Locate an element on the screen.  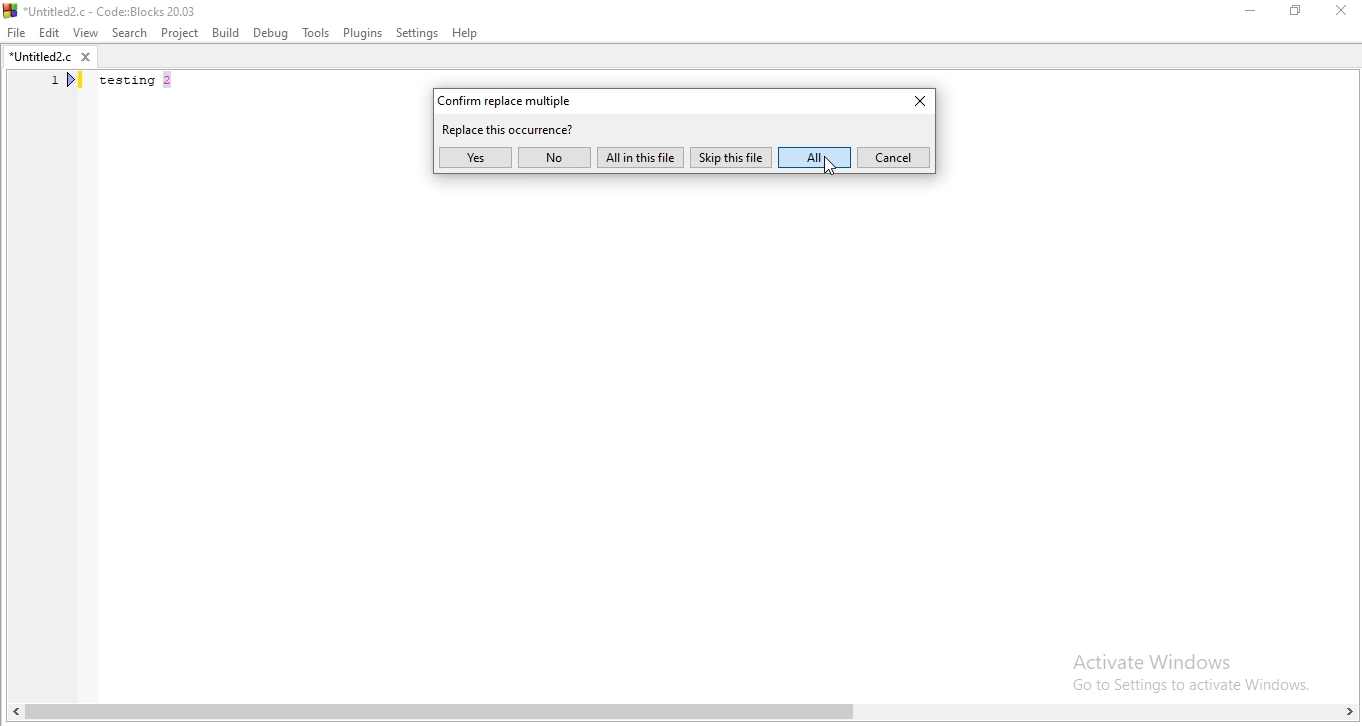
Debug  is located at coordinates (271, 31).